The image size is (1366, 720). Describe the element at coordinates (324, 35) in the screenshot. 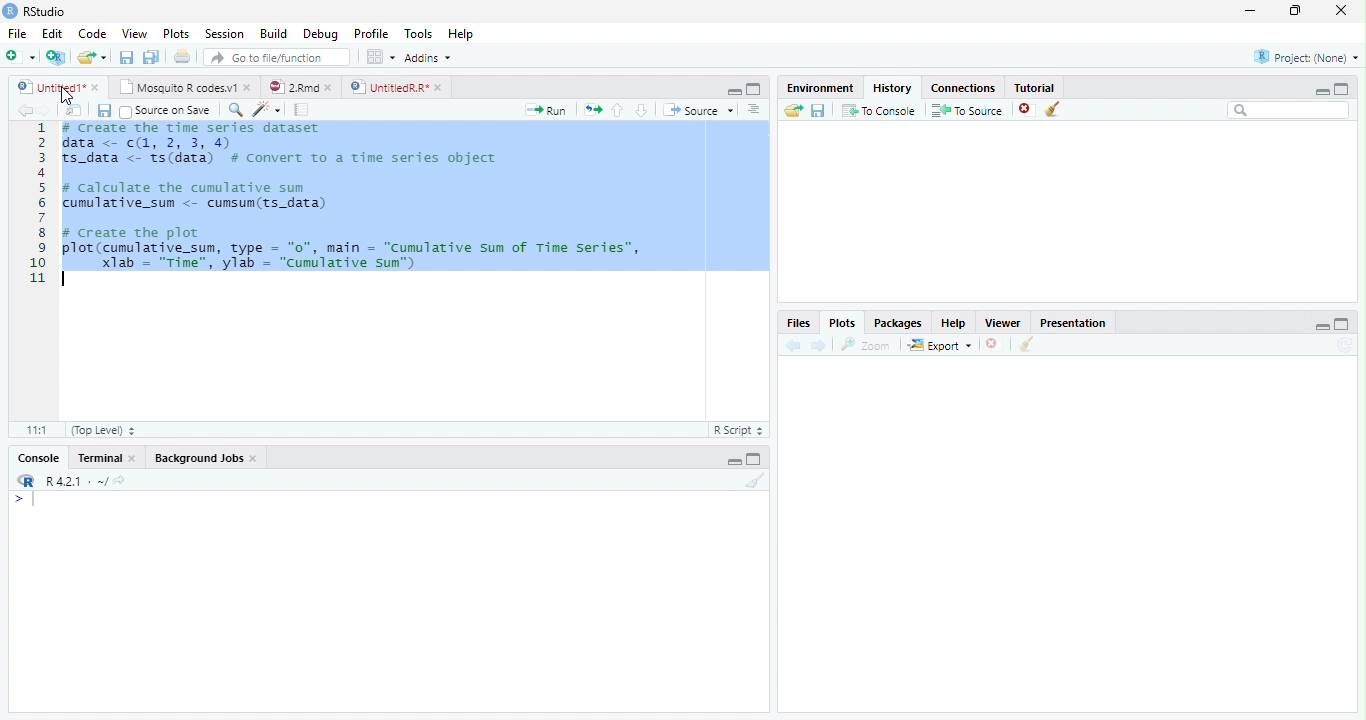

I see `Debug` at that location.